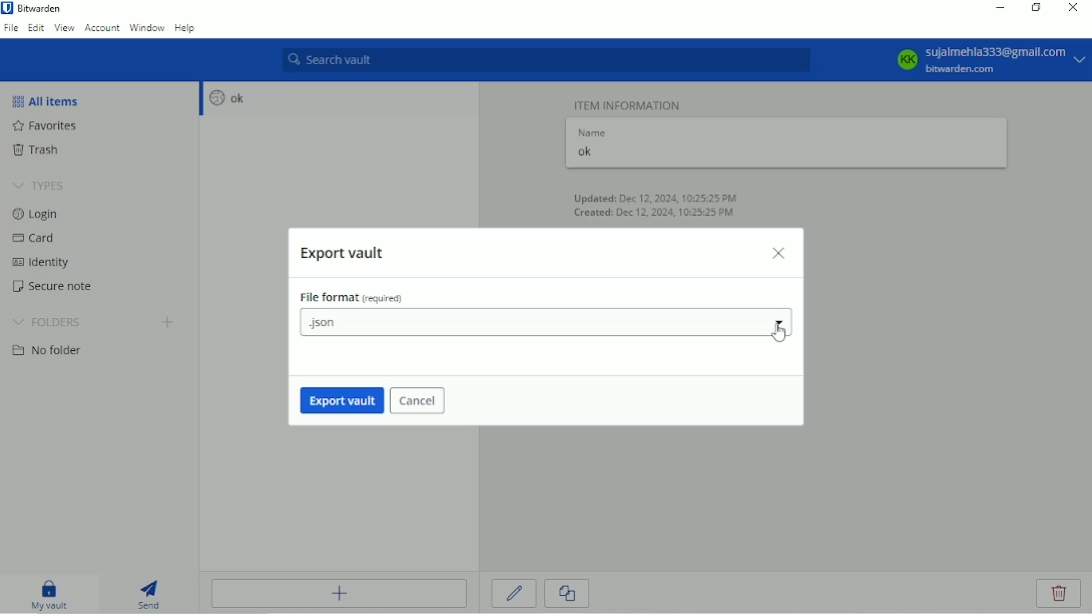 Image resolution: width=1092 pixels, height=614 pixels. What do you see at coordinates (49, 593) in the screenshot?
I see `My vault` at bounding box center [49, 593].